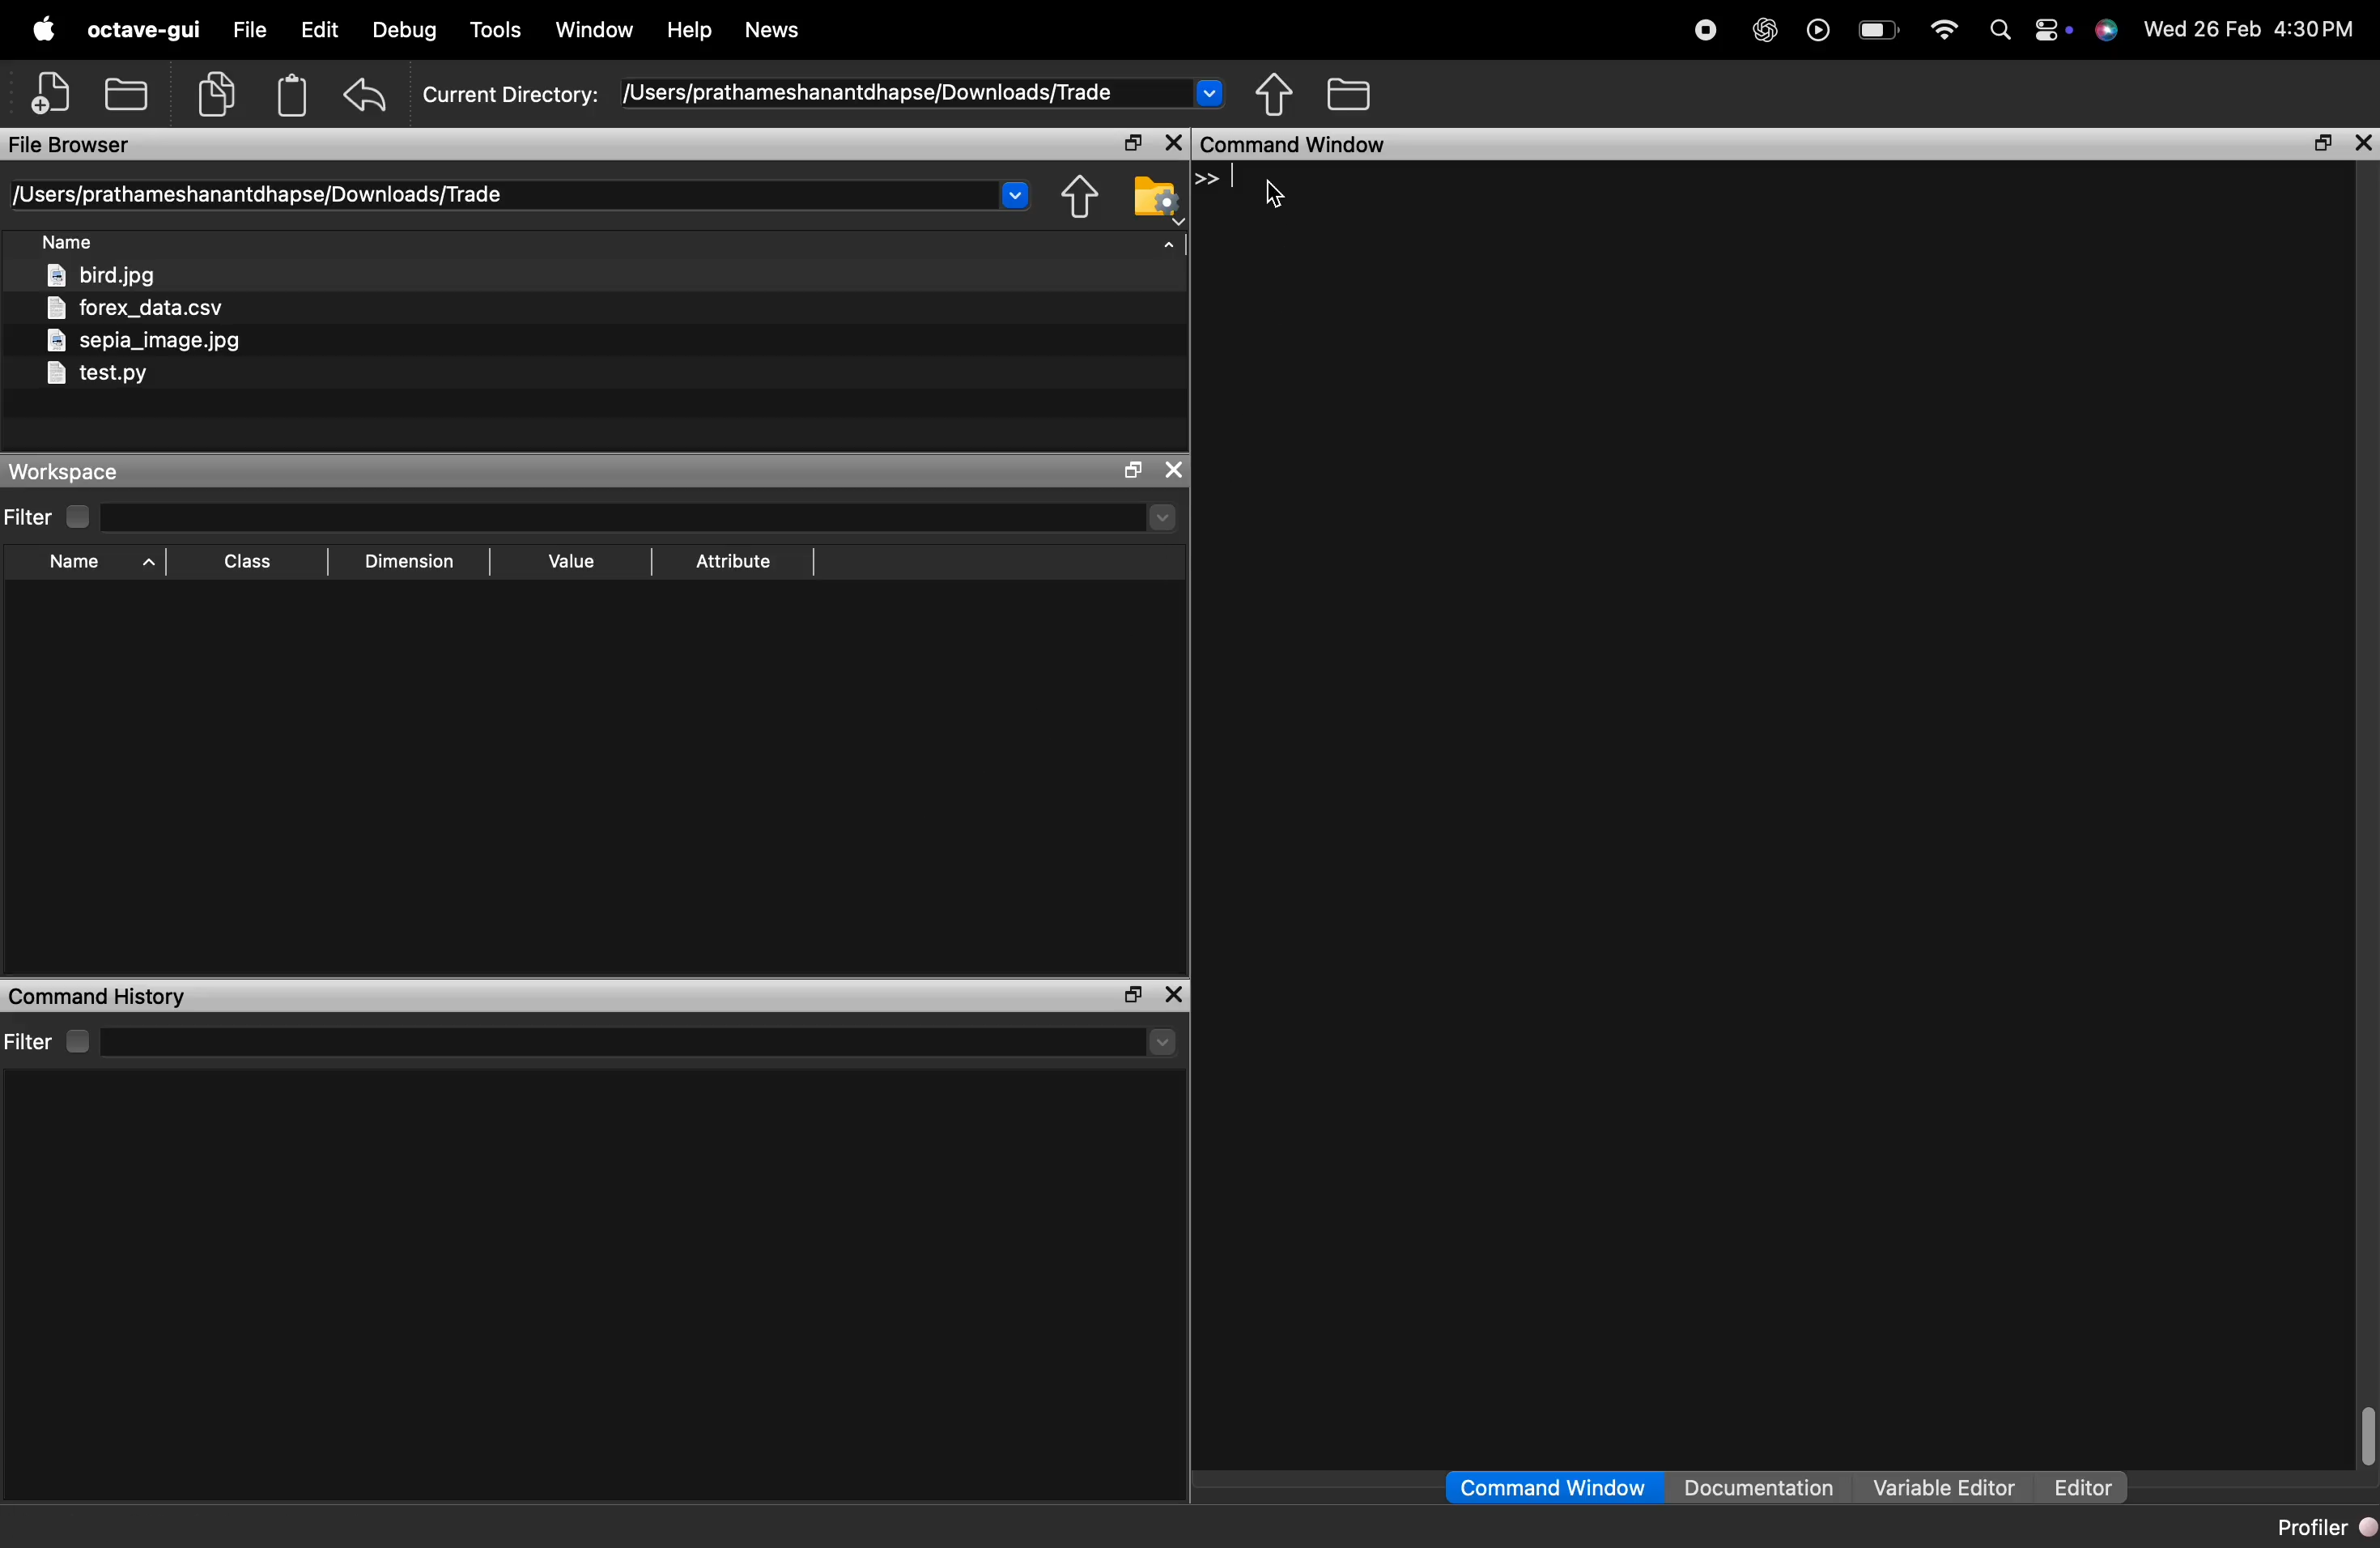 The height and width of the screenshot is (1548, 2380). Describe the element at coordinates (1879, 30) in the screenshot. I see `battery` at that location.